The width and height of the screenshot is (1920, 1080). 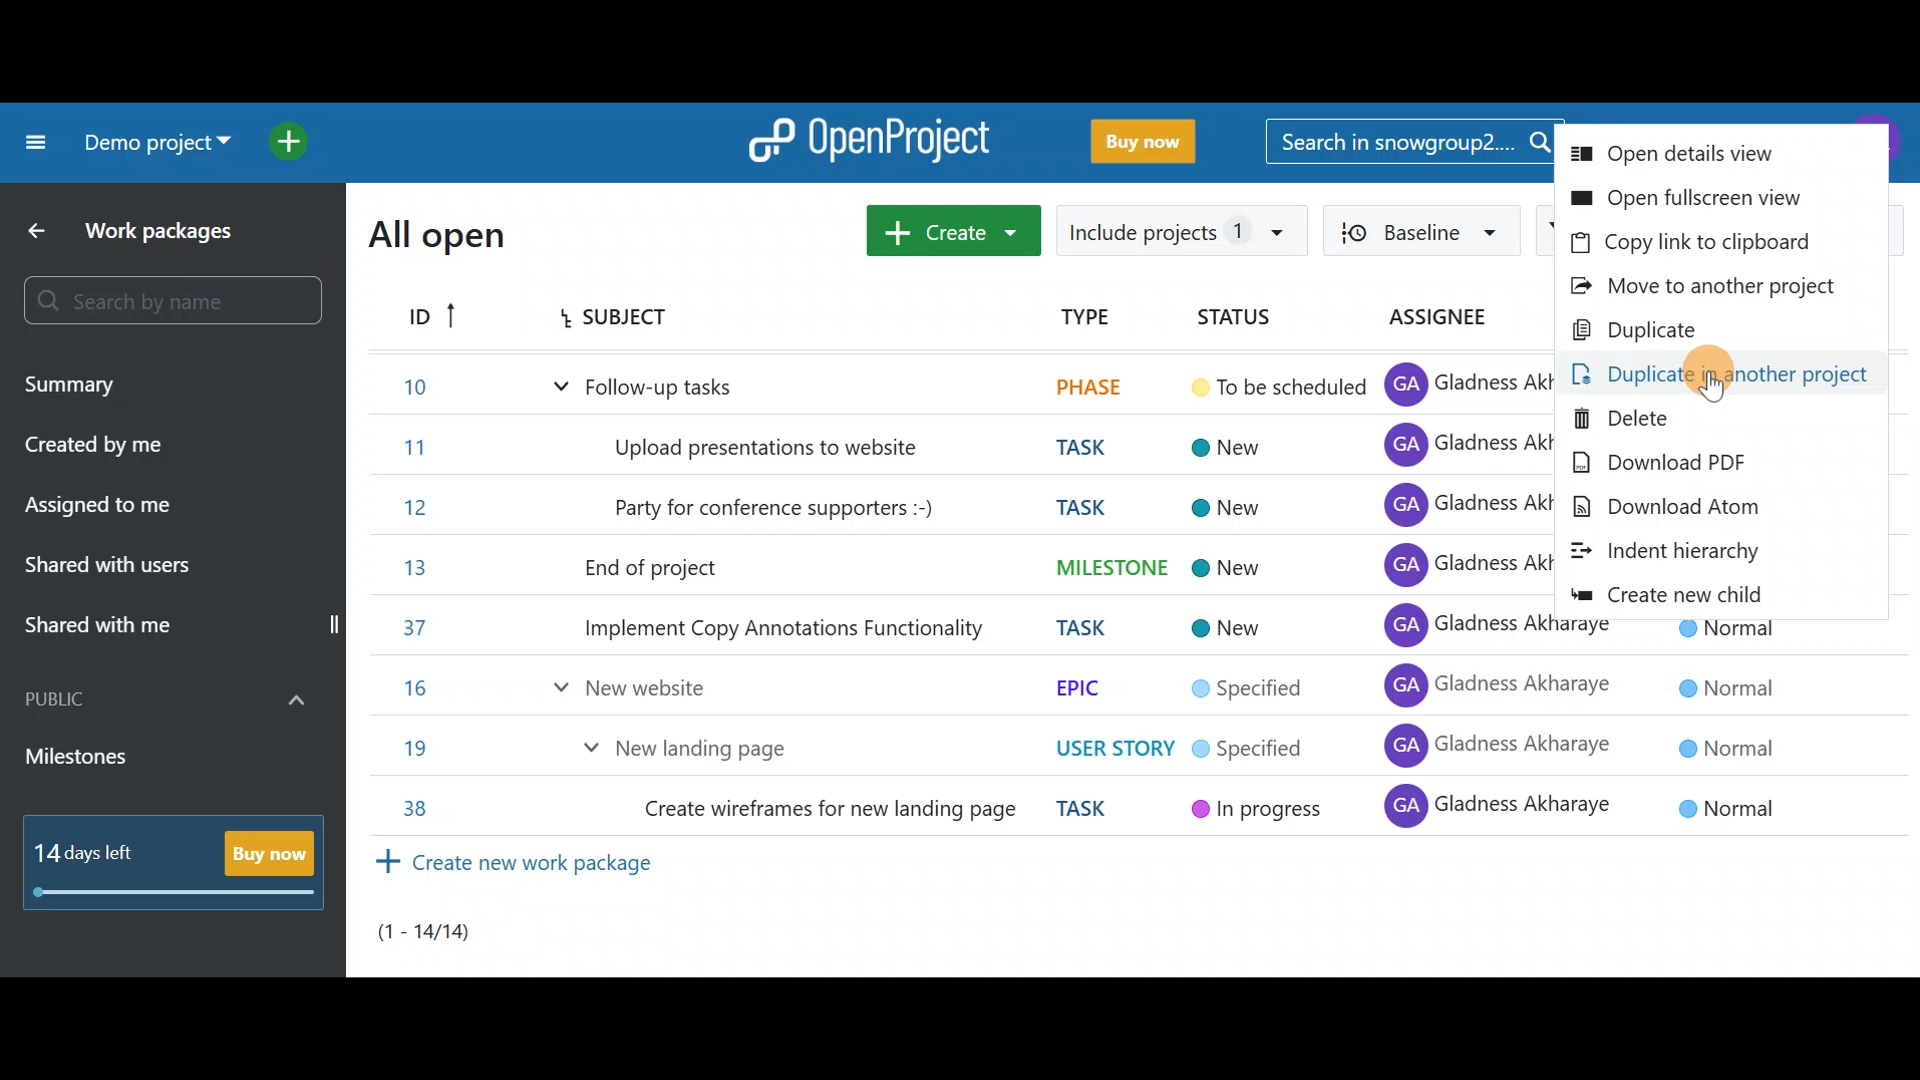 I want to click on PHASE, so click(x=1084, y=386).